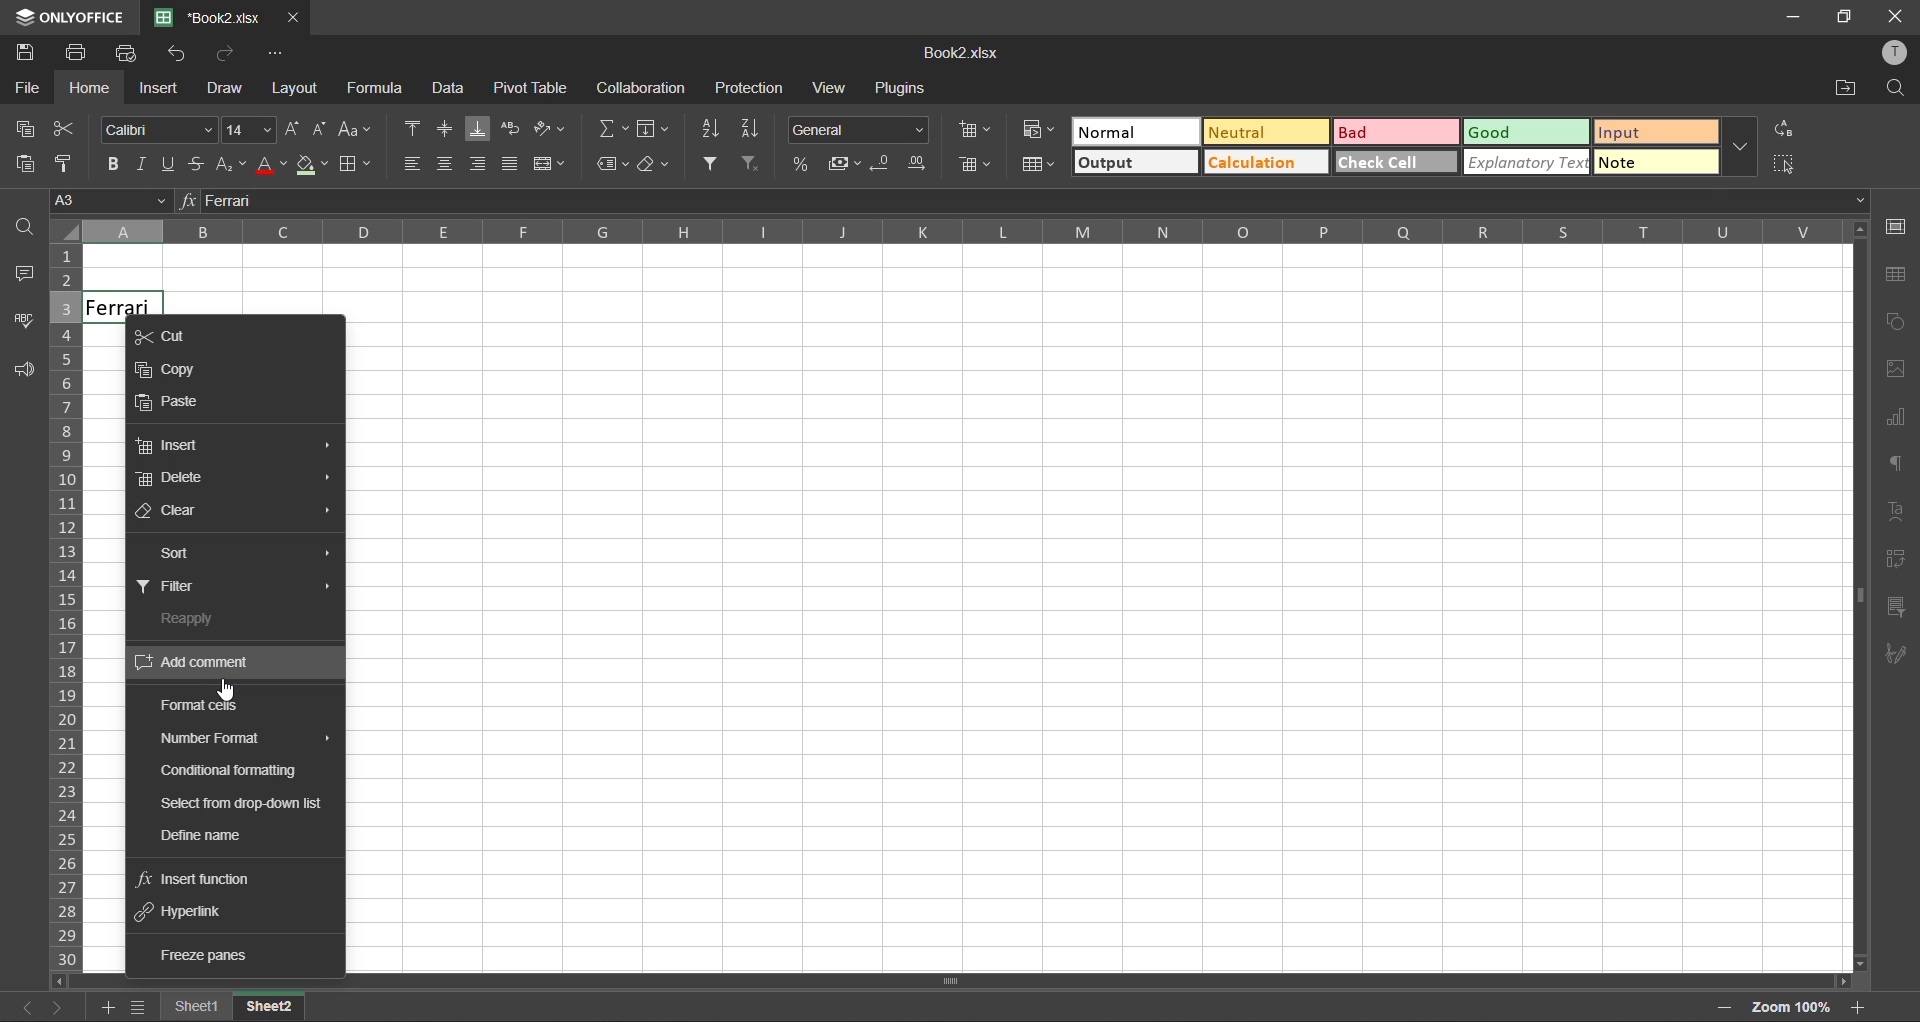  What do you see at coordinates (229, 90) in the screenshot?
I see `draw` at bounding box center [229, 90].